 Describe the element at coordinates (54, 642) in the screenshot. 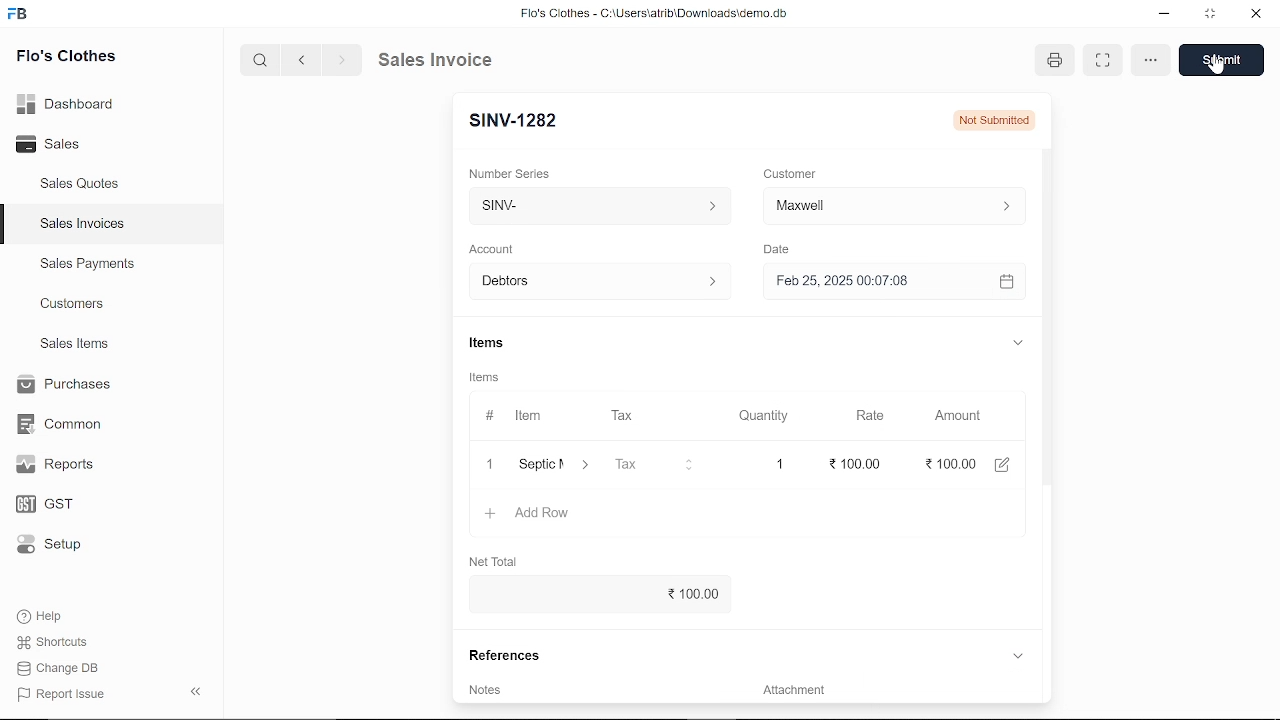

I see `Shortcuts` at that location.